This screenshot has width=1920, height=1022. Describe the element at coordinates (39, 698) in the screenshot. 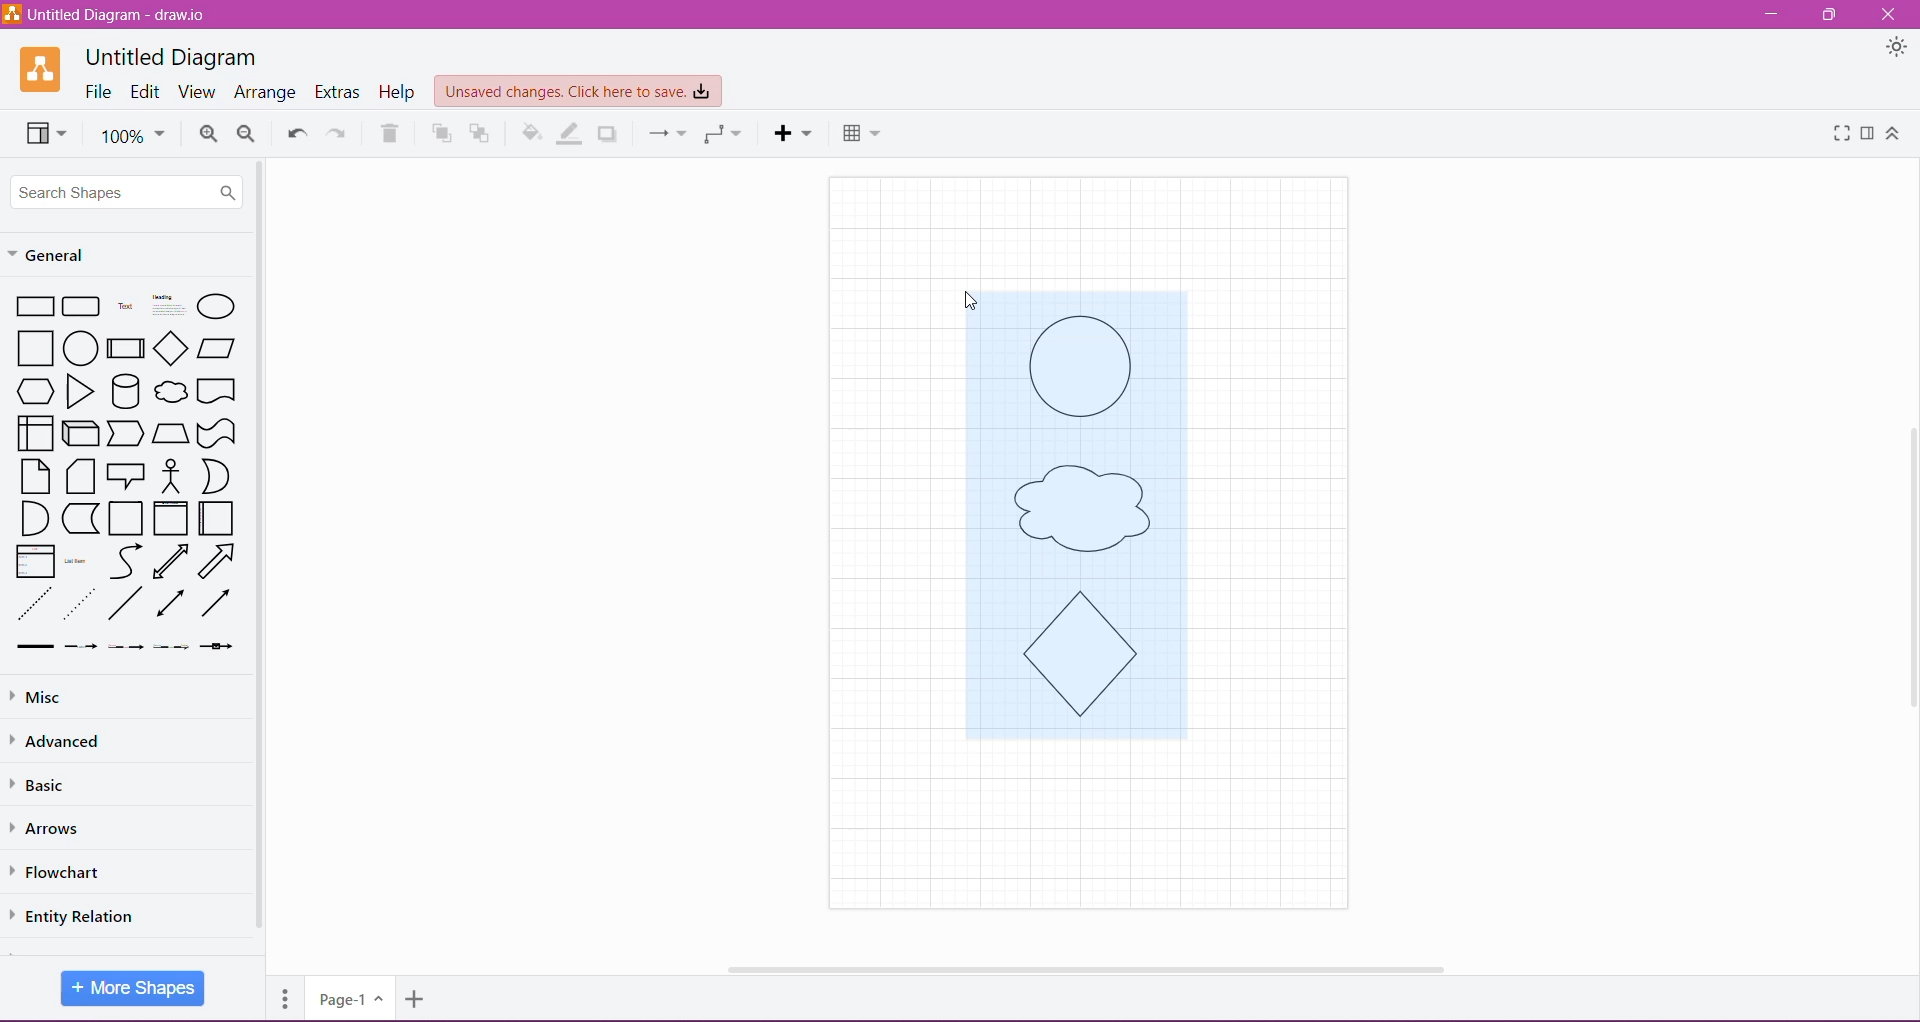

I see `Misc` at that location.